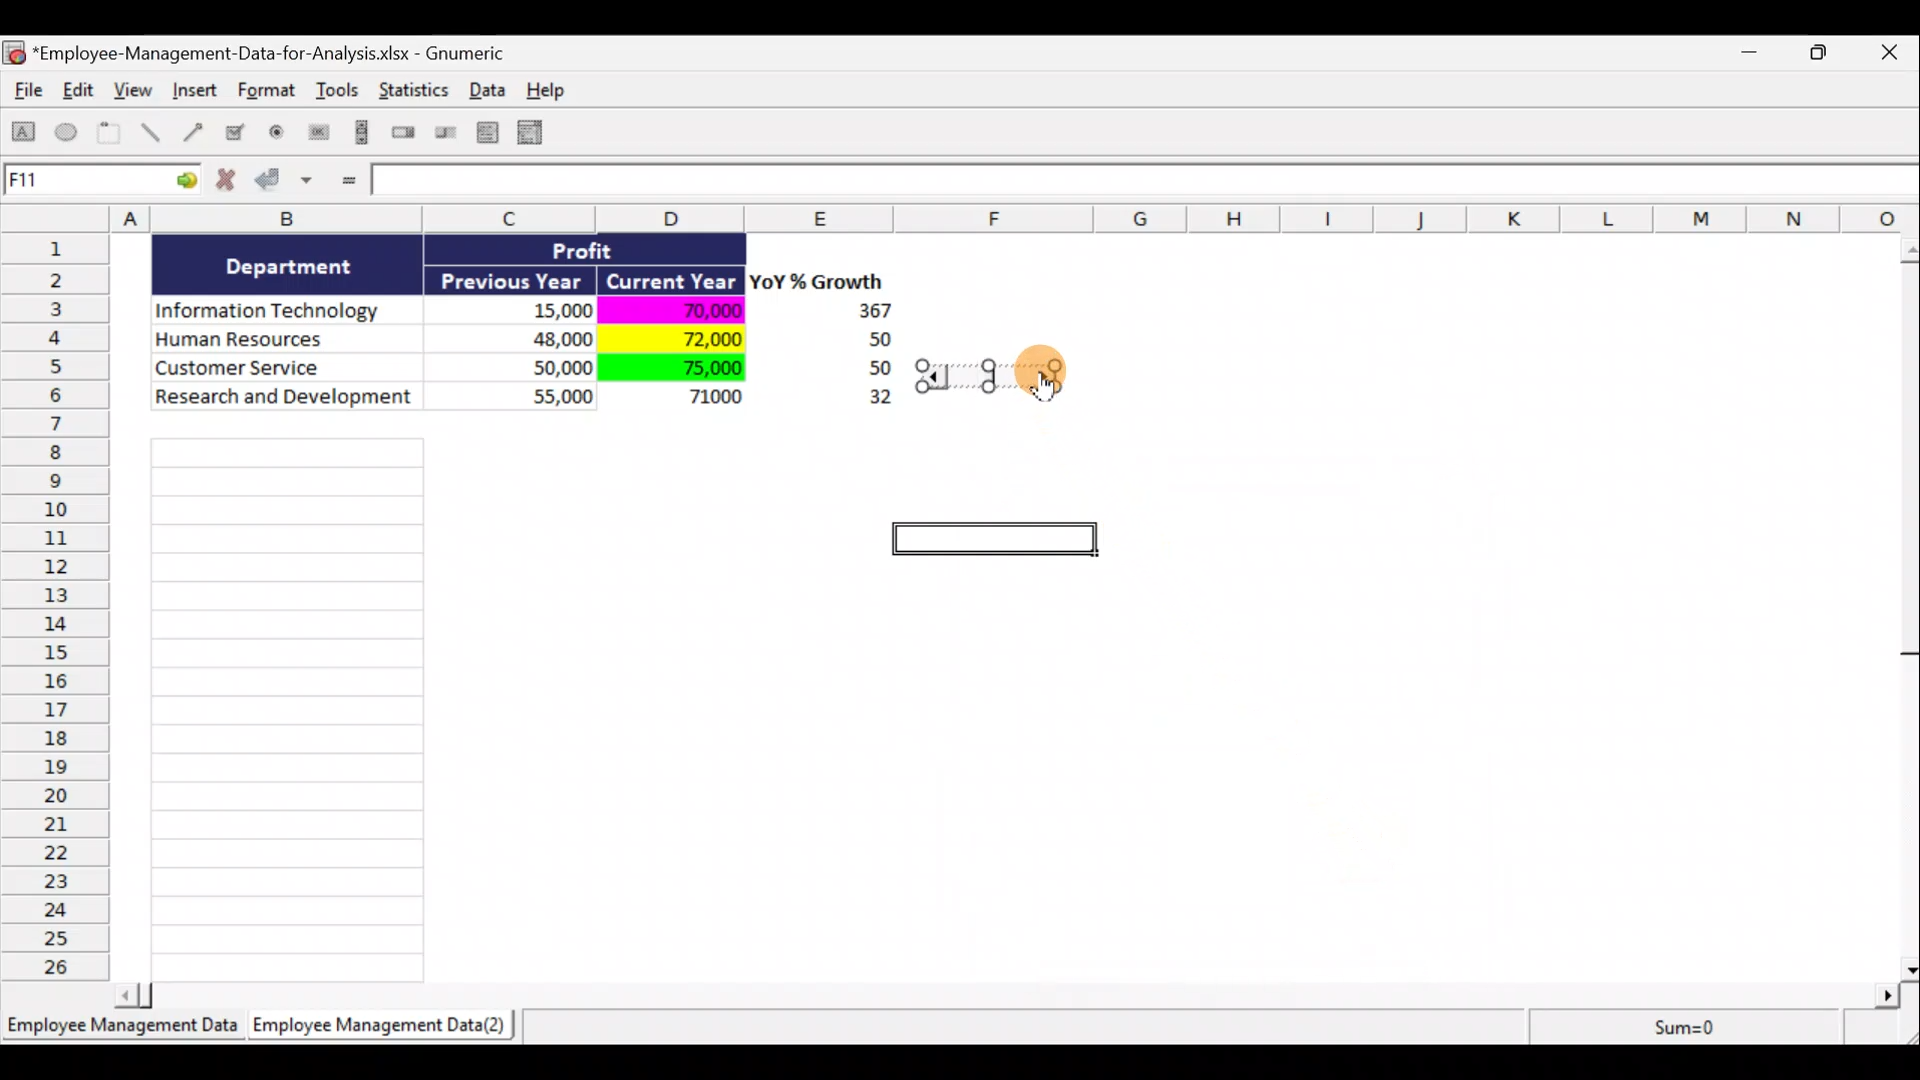 This screenshot has width=1920, height=1080. What do you see at coordinates (1829, 50) in the screenshot?
I see `Maximise` at bounding box center [1829, 50].